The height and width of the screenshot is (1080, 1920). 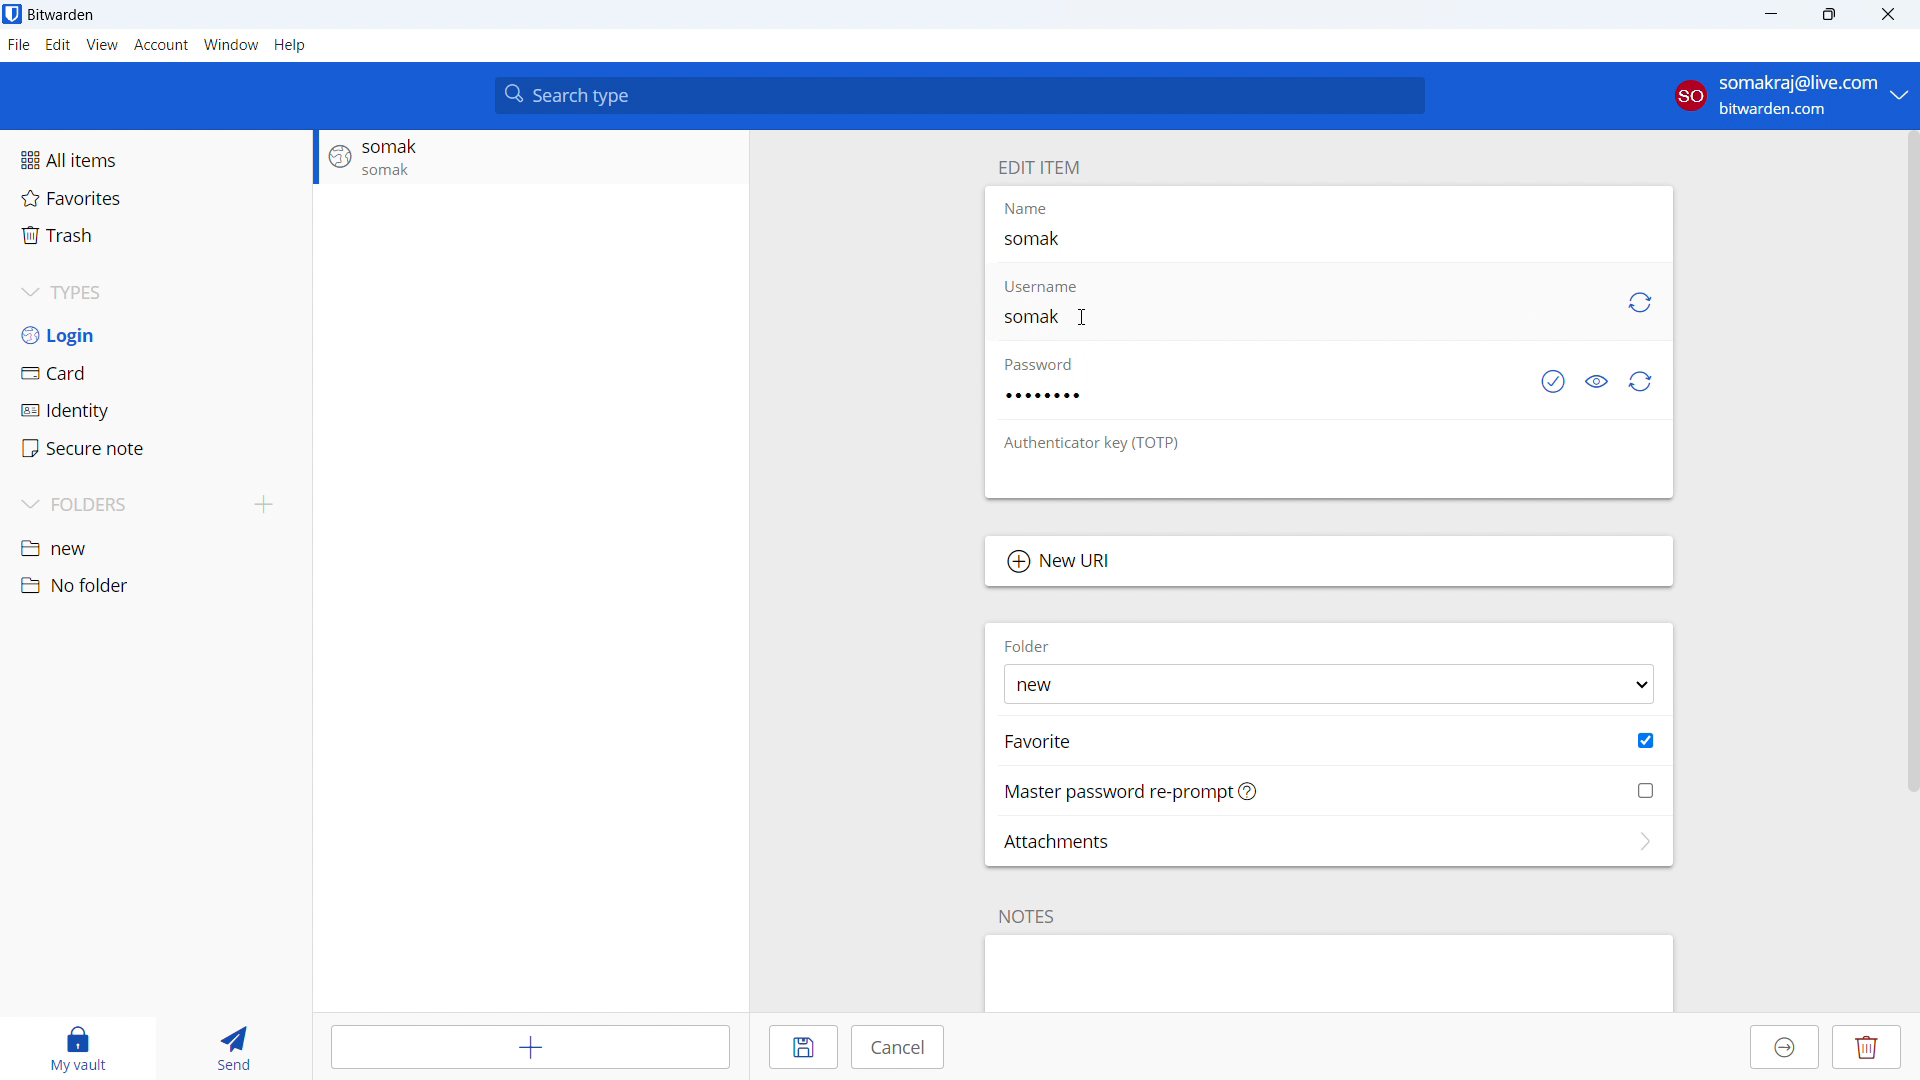 I want to click on CURSOR, so click(x=1085, y=314).